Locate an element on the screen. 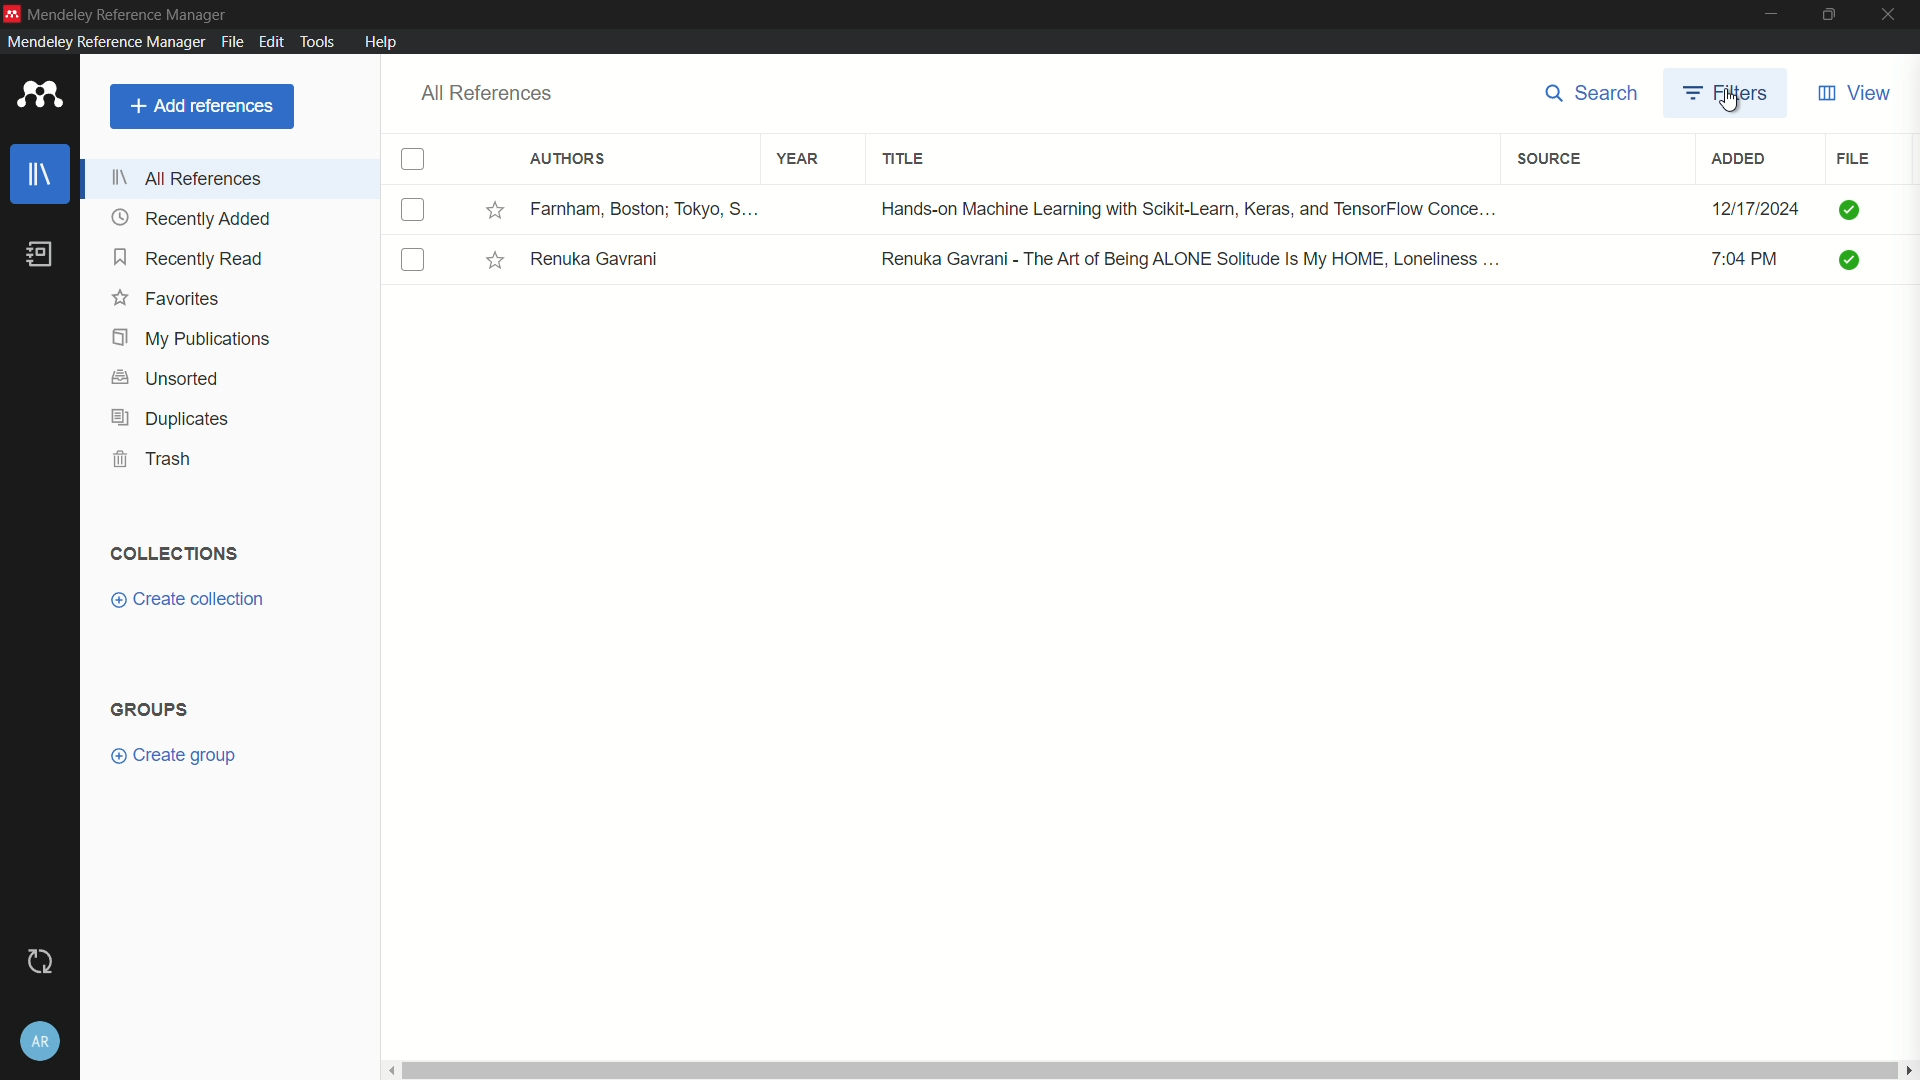 The width and height of the screenshot is (1920, 1080). recently read is located at coordinates (188, 258).